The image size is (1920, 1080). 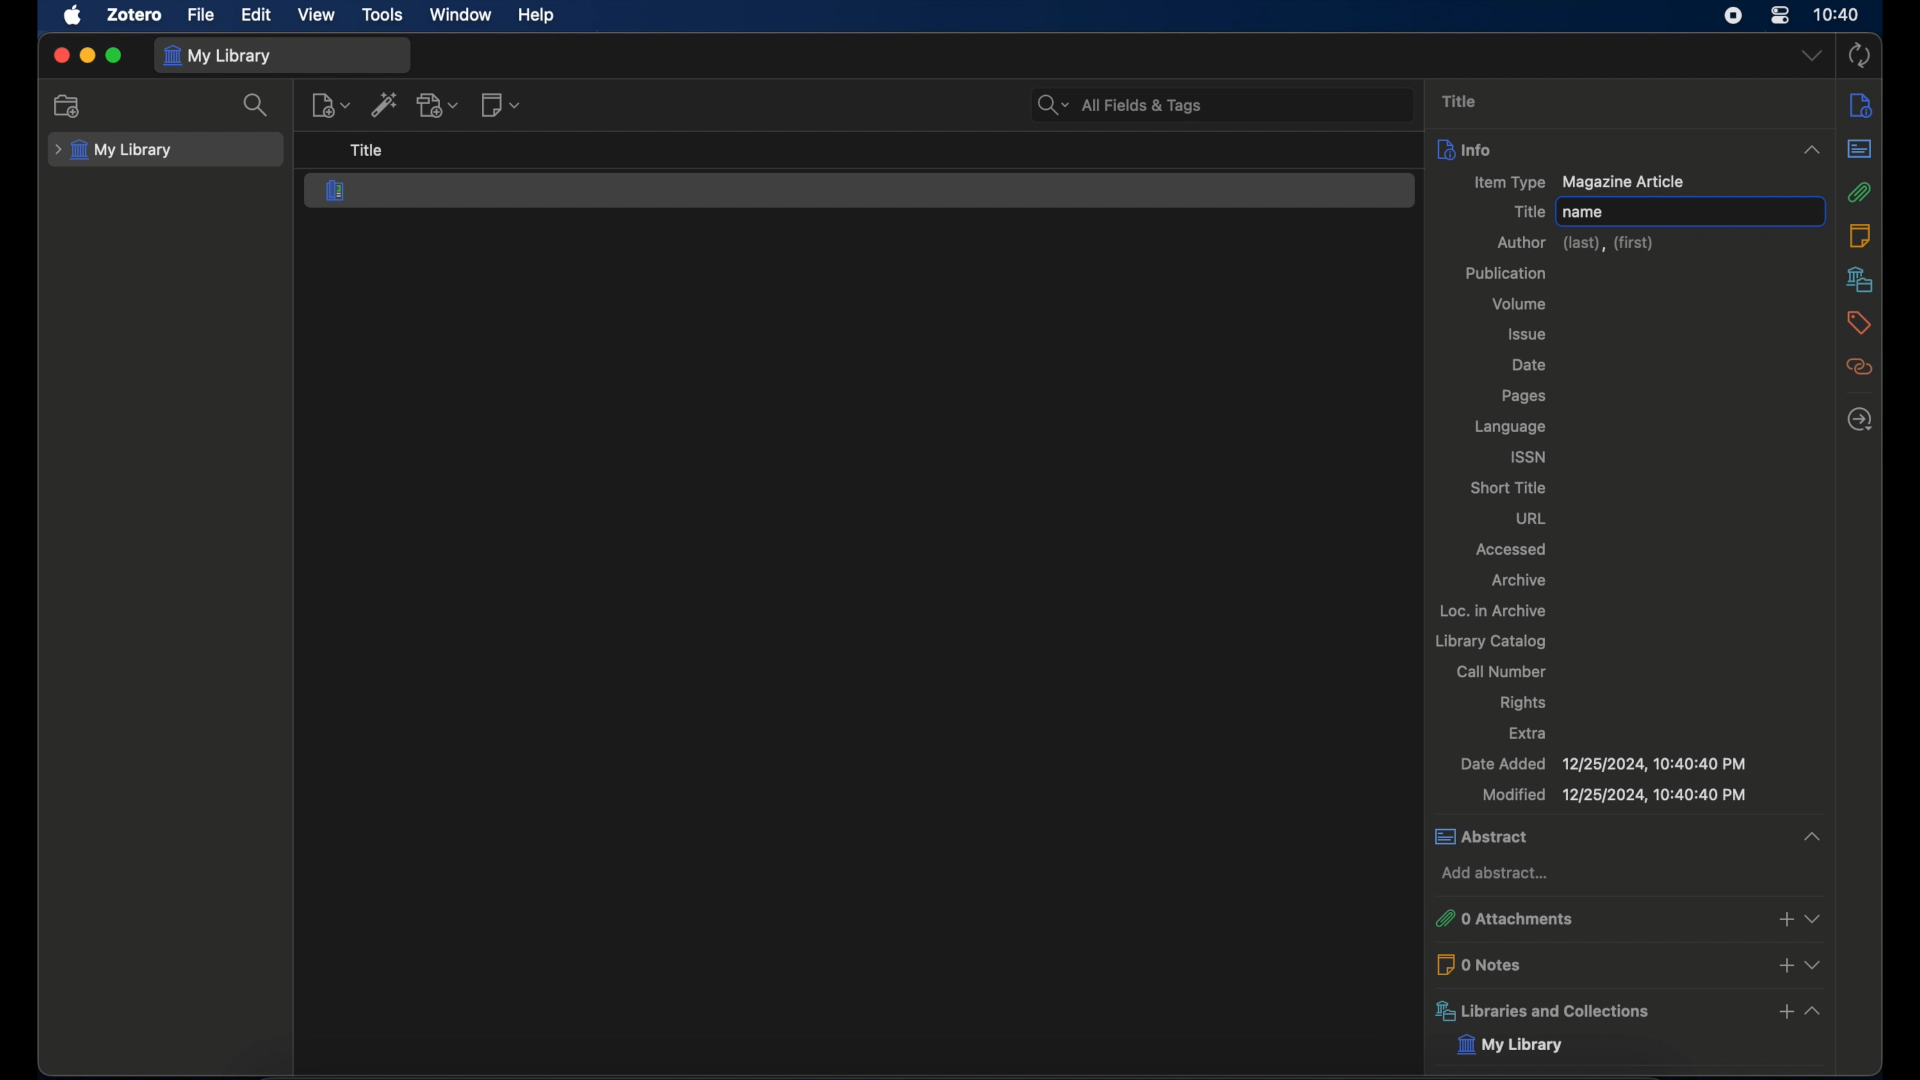 I want to click on 0 notes, so click(x=1627, y=964).